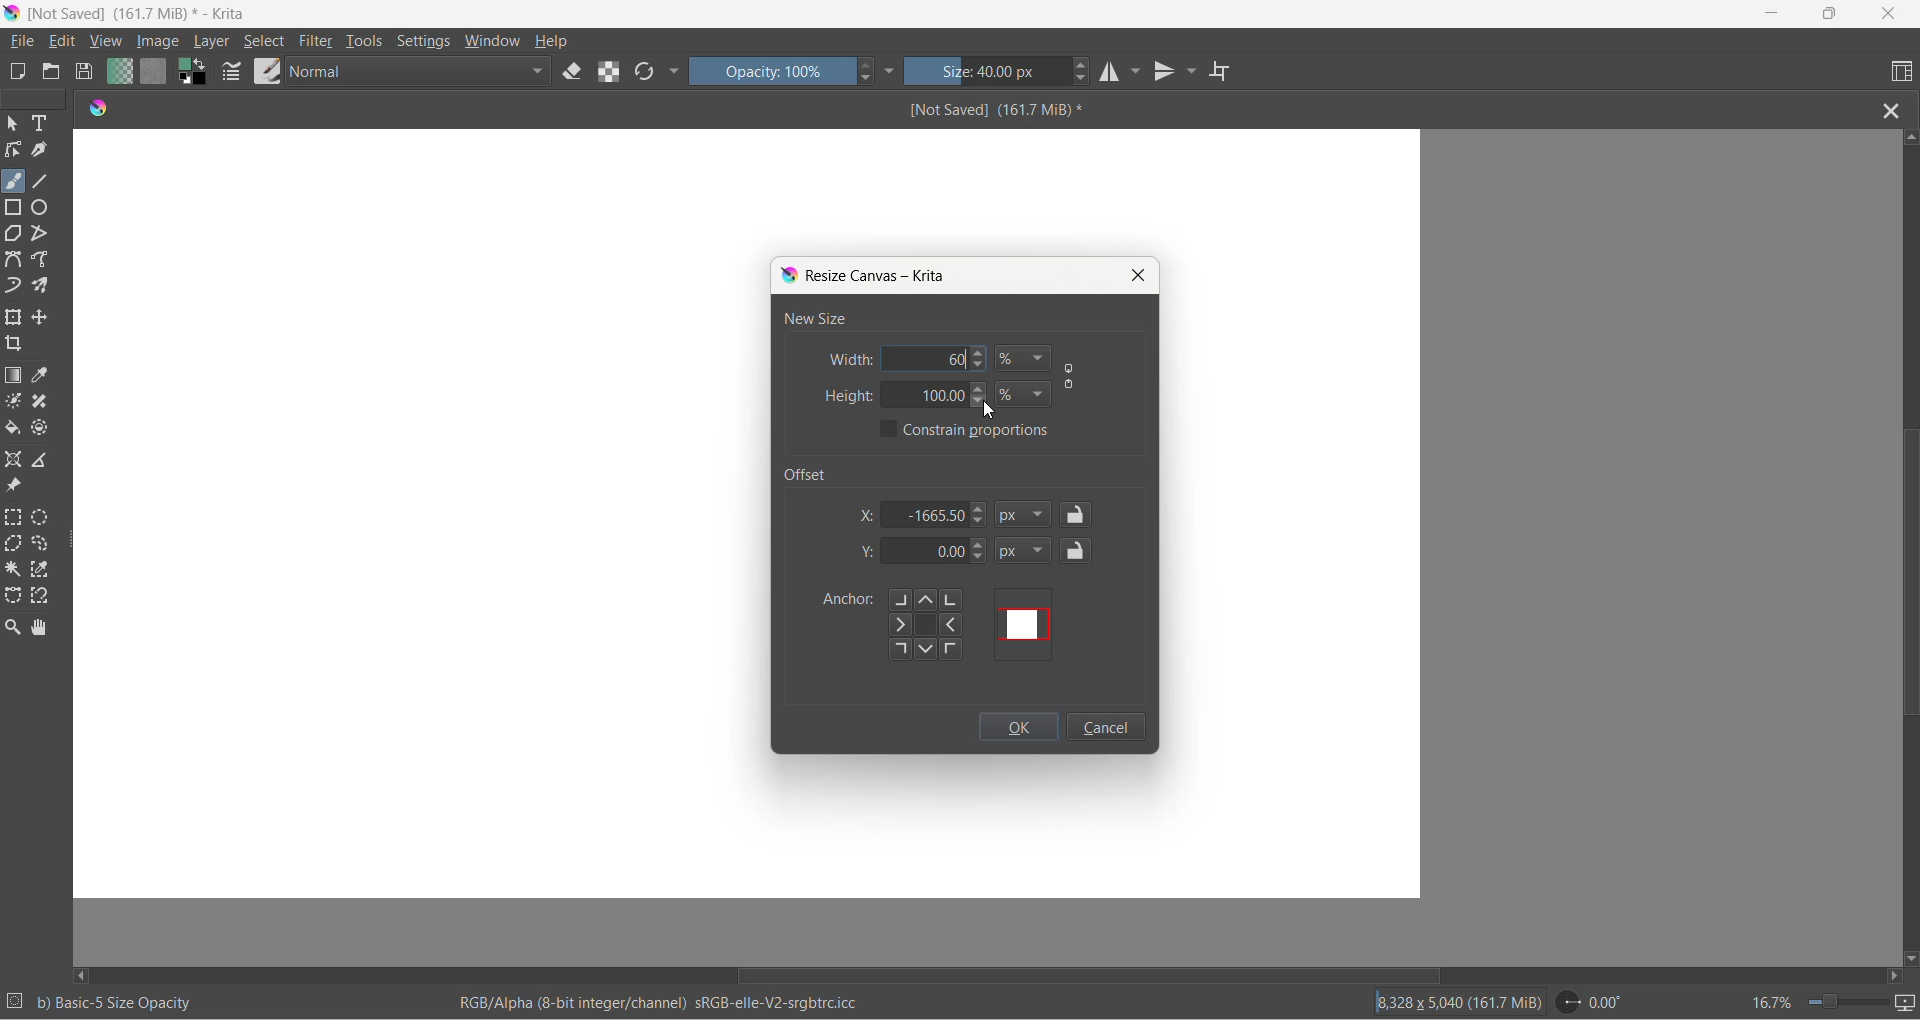  What do you see at coordinates (40, 150) in the screenshot?
I see `calligraphy` at bounding box center [40, 150].